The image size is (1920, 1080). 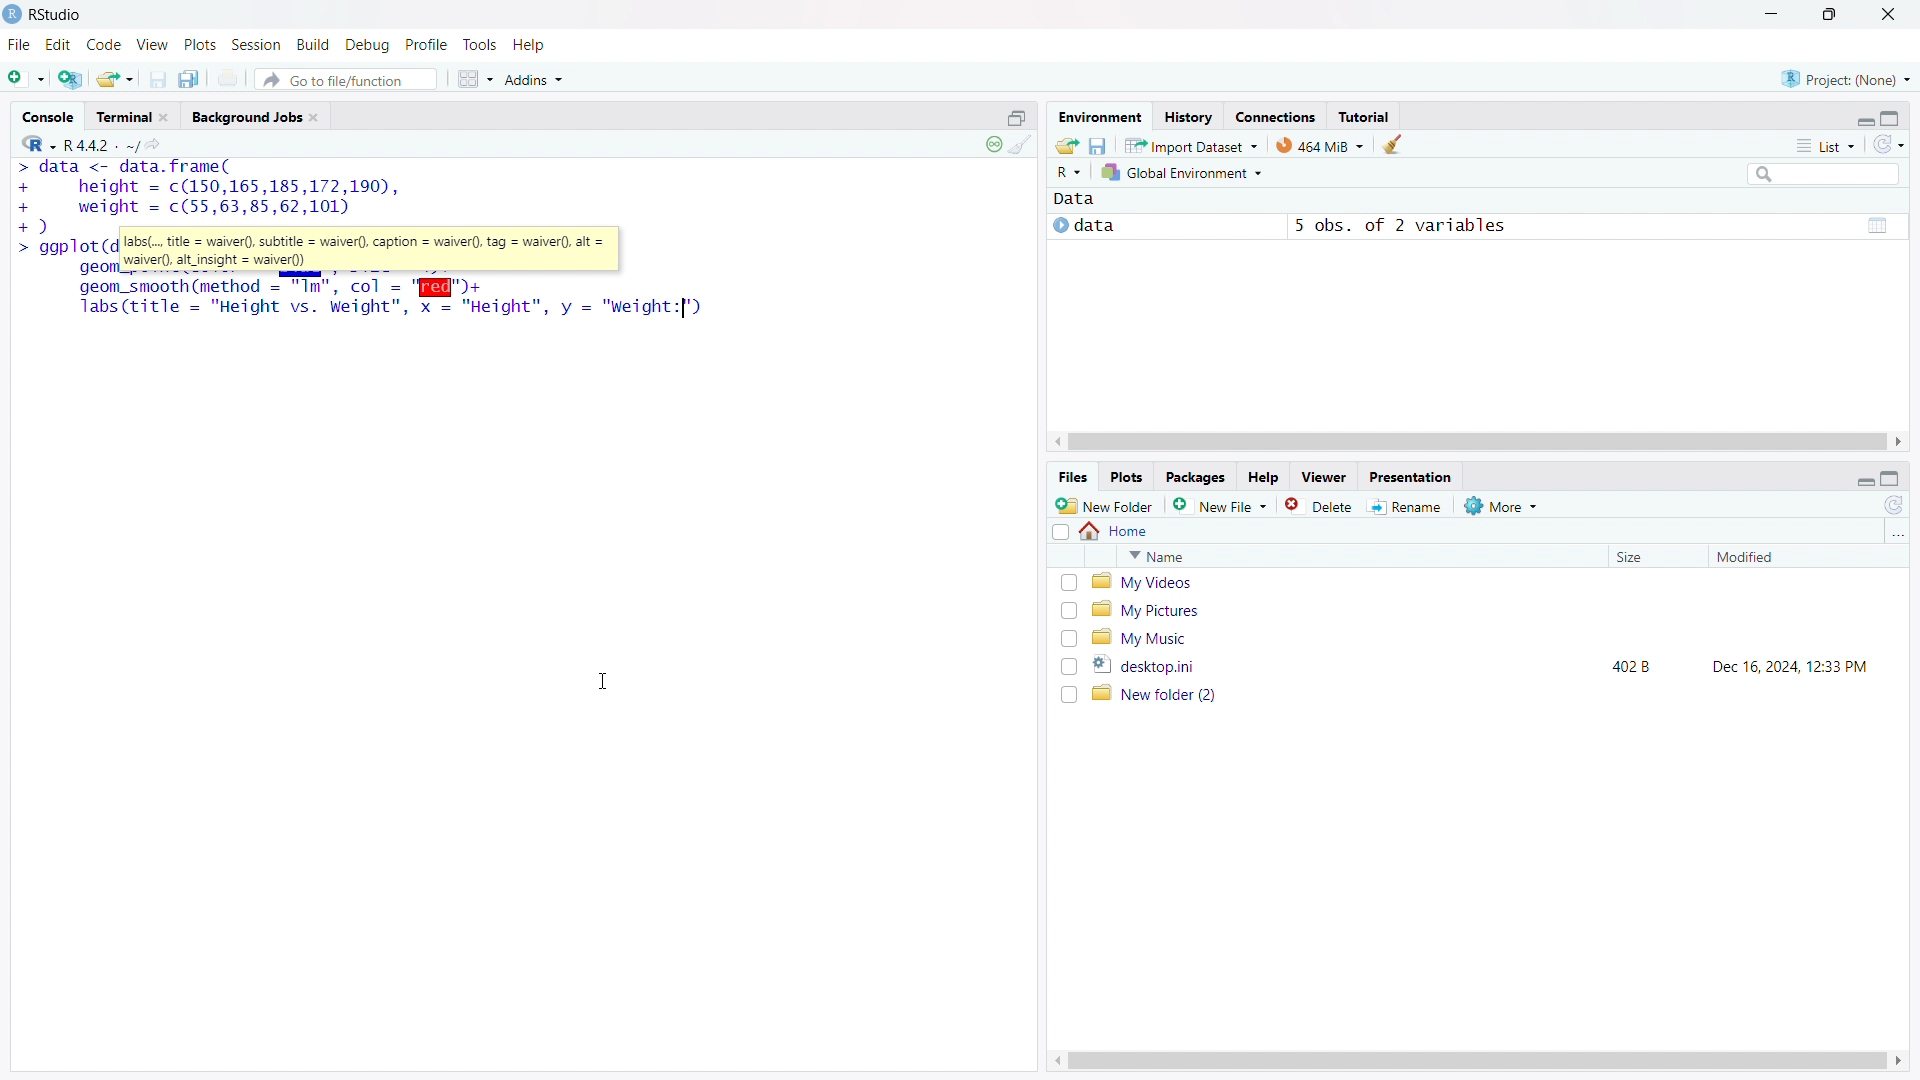 I want to click on my videos, so click(x=1492, y=582).